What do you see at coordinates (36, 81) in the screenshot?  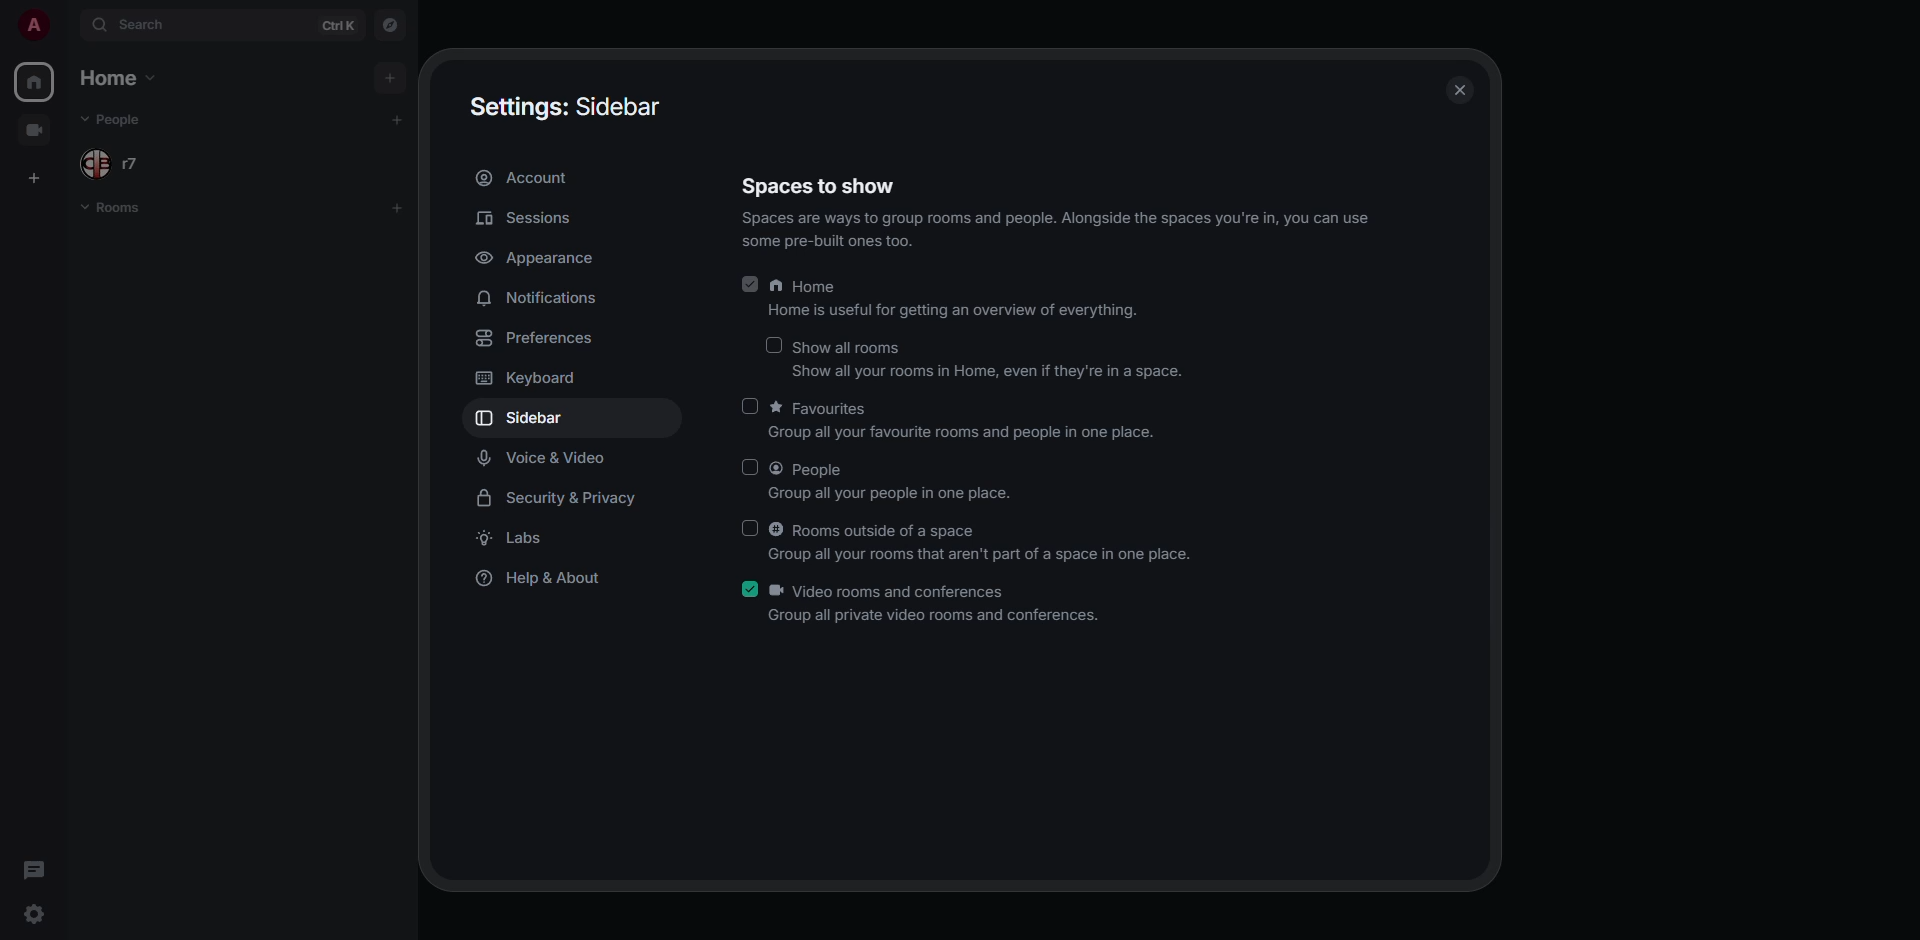 I see `home` at bounding box center [36, 81].